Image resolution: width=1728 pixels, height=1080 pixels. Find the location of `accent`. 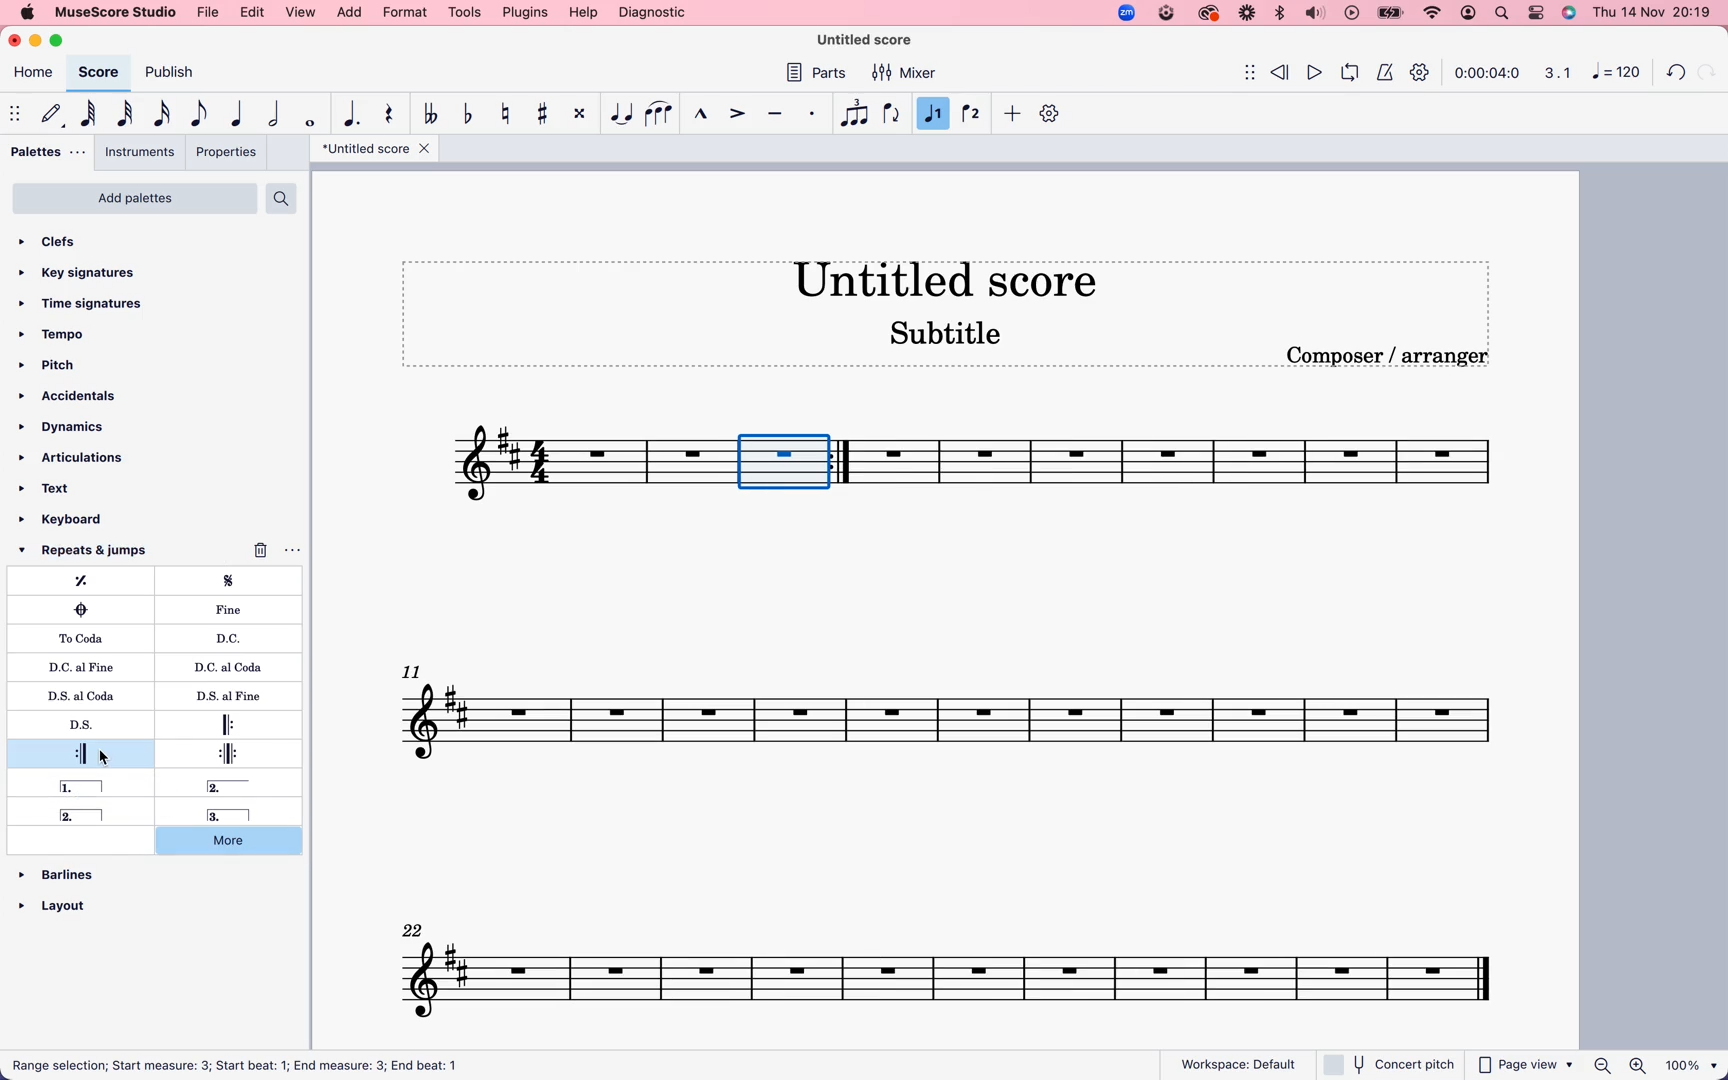

accent is located at coordinates (739, 113).